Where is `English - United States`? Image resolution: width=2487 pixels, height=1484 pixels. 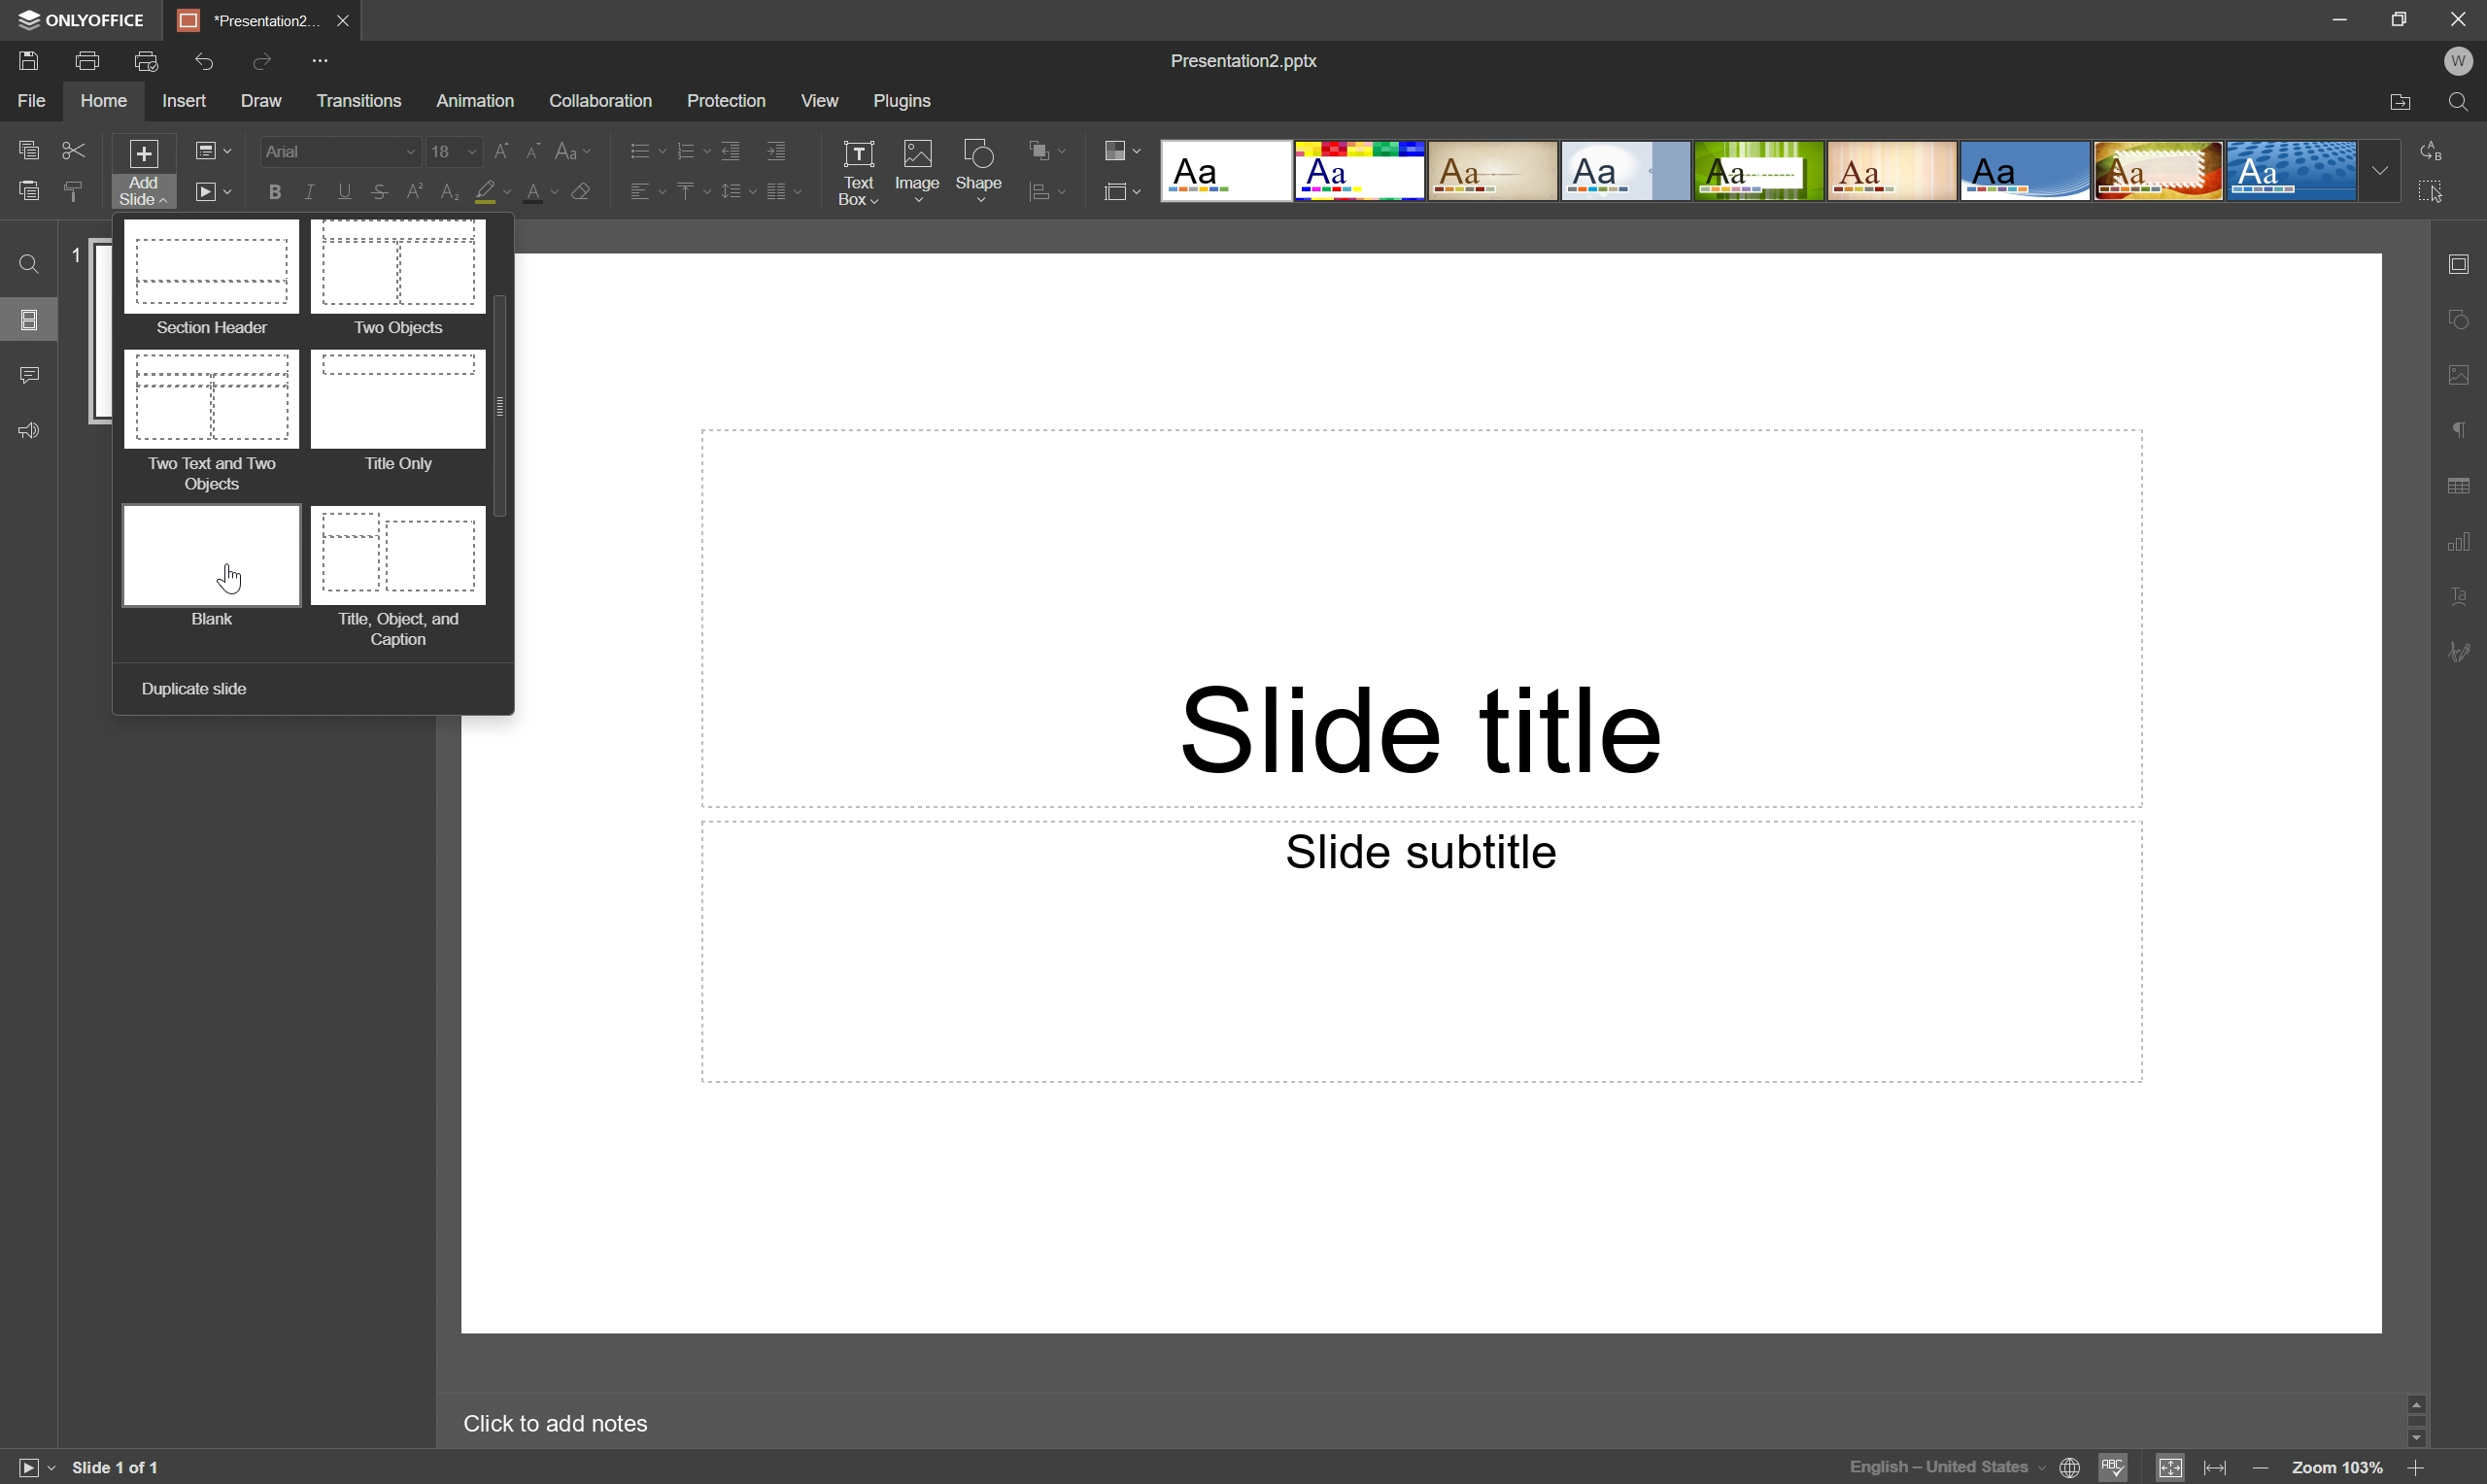 English - United States is located at coordinates (1943, 1471).